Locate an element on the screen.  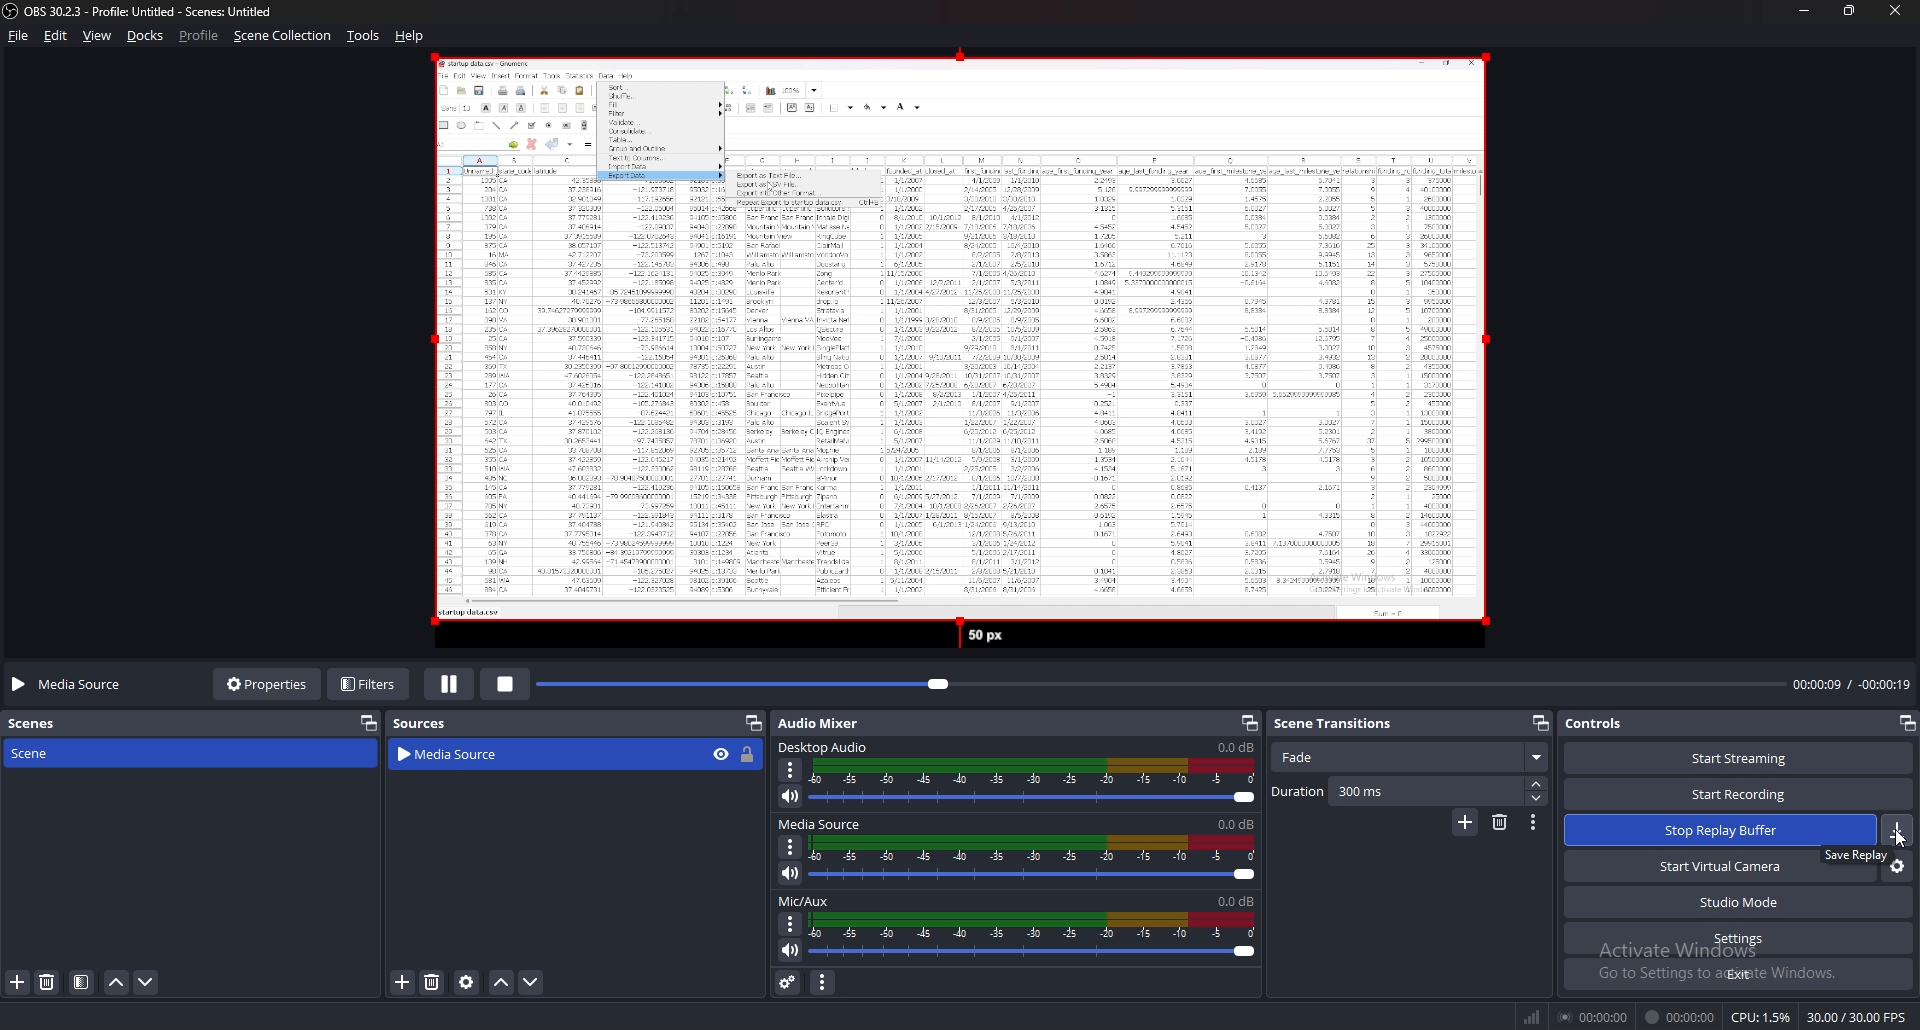
settings is located at coordinates (1739, 938).